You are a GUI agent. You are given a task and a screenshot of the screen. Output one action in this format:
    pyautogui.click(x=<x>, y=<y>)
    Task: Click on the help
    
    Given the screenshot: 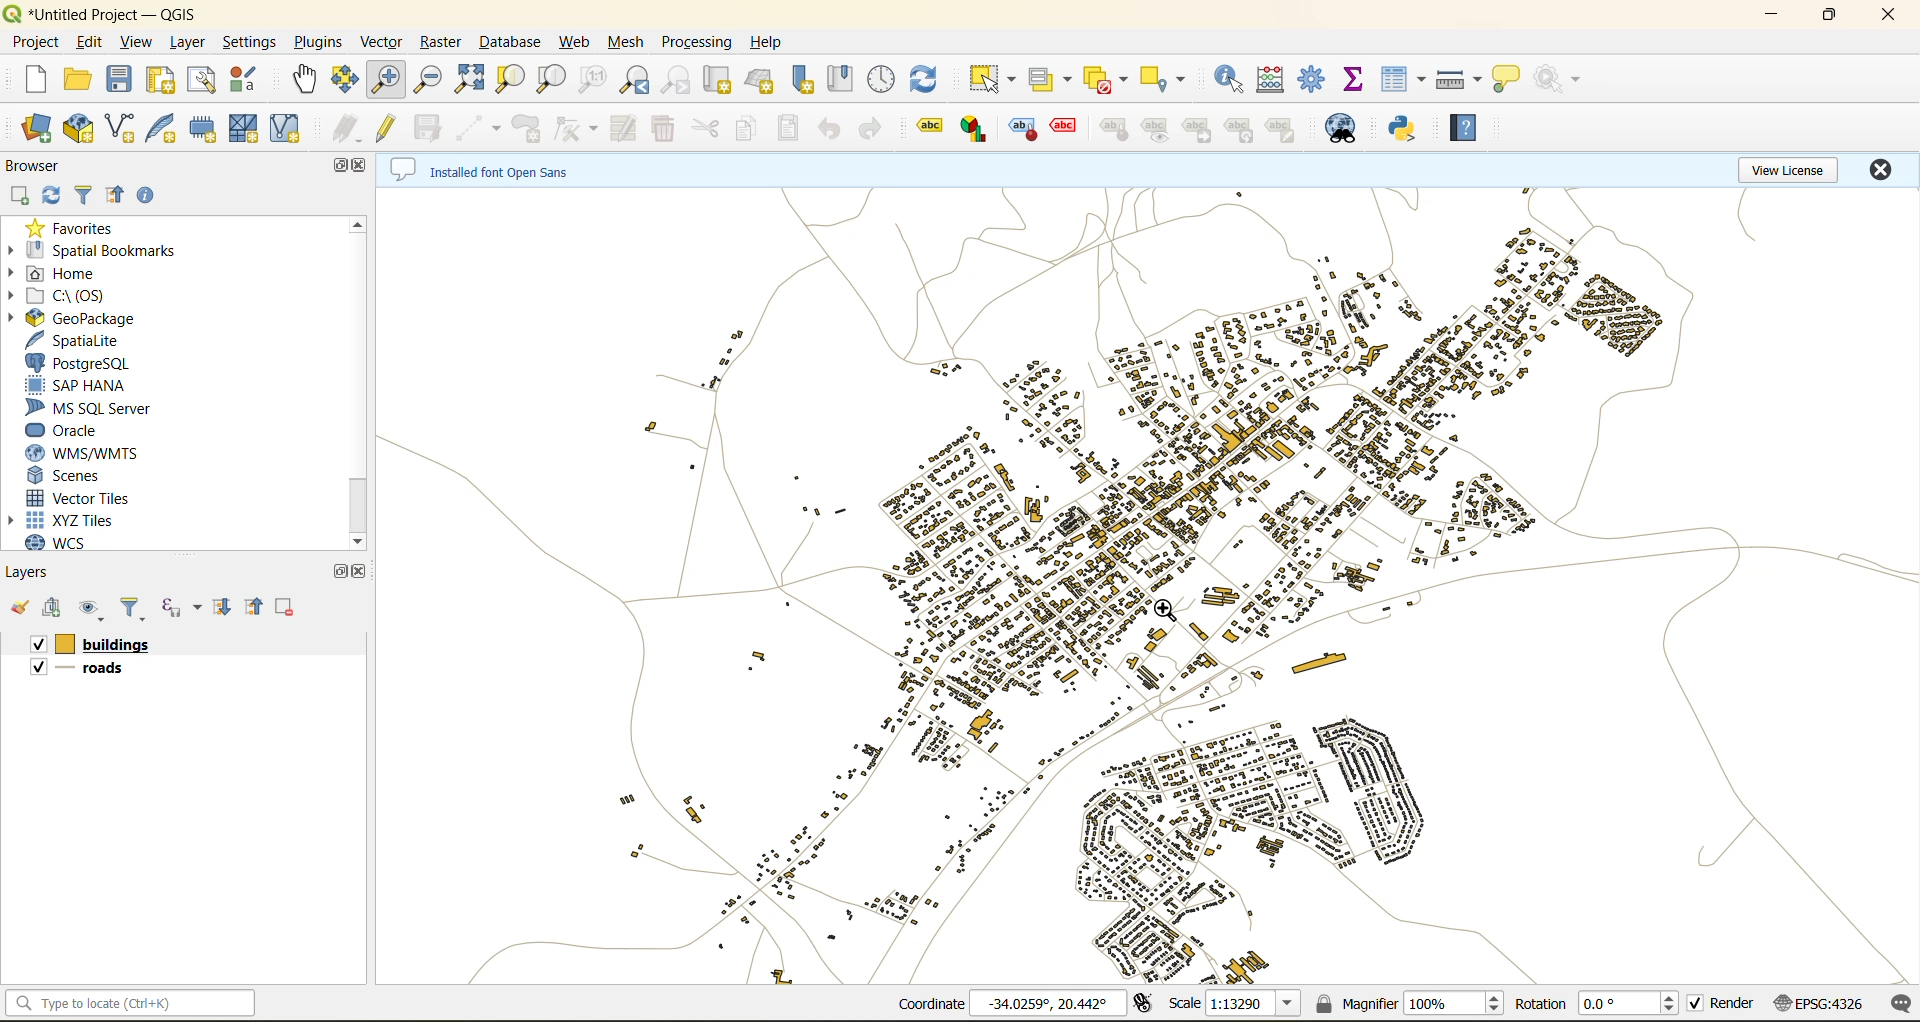 What is the action you would take?
    pyautogui.click(x=778, y=42)
    